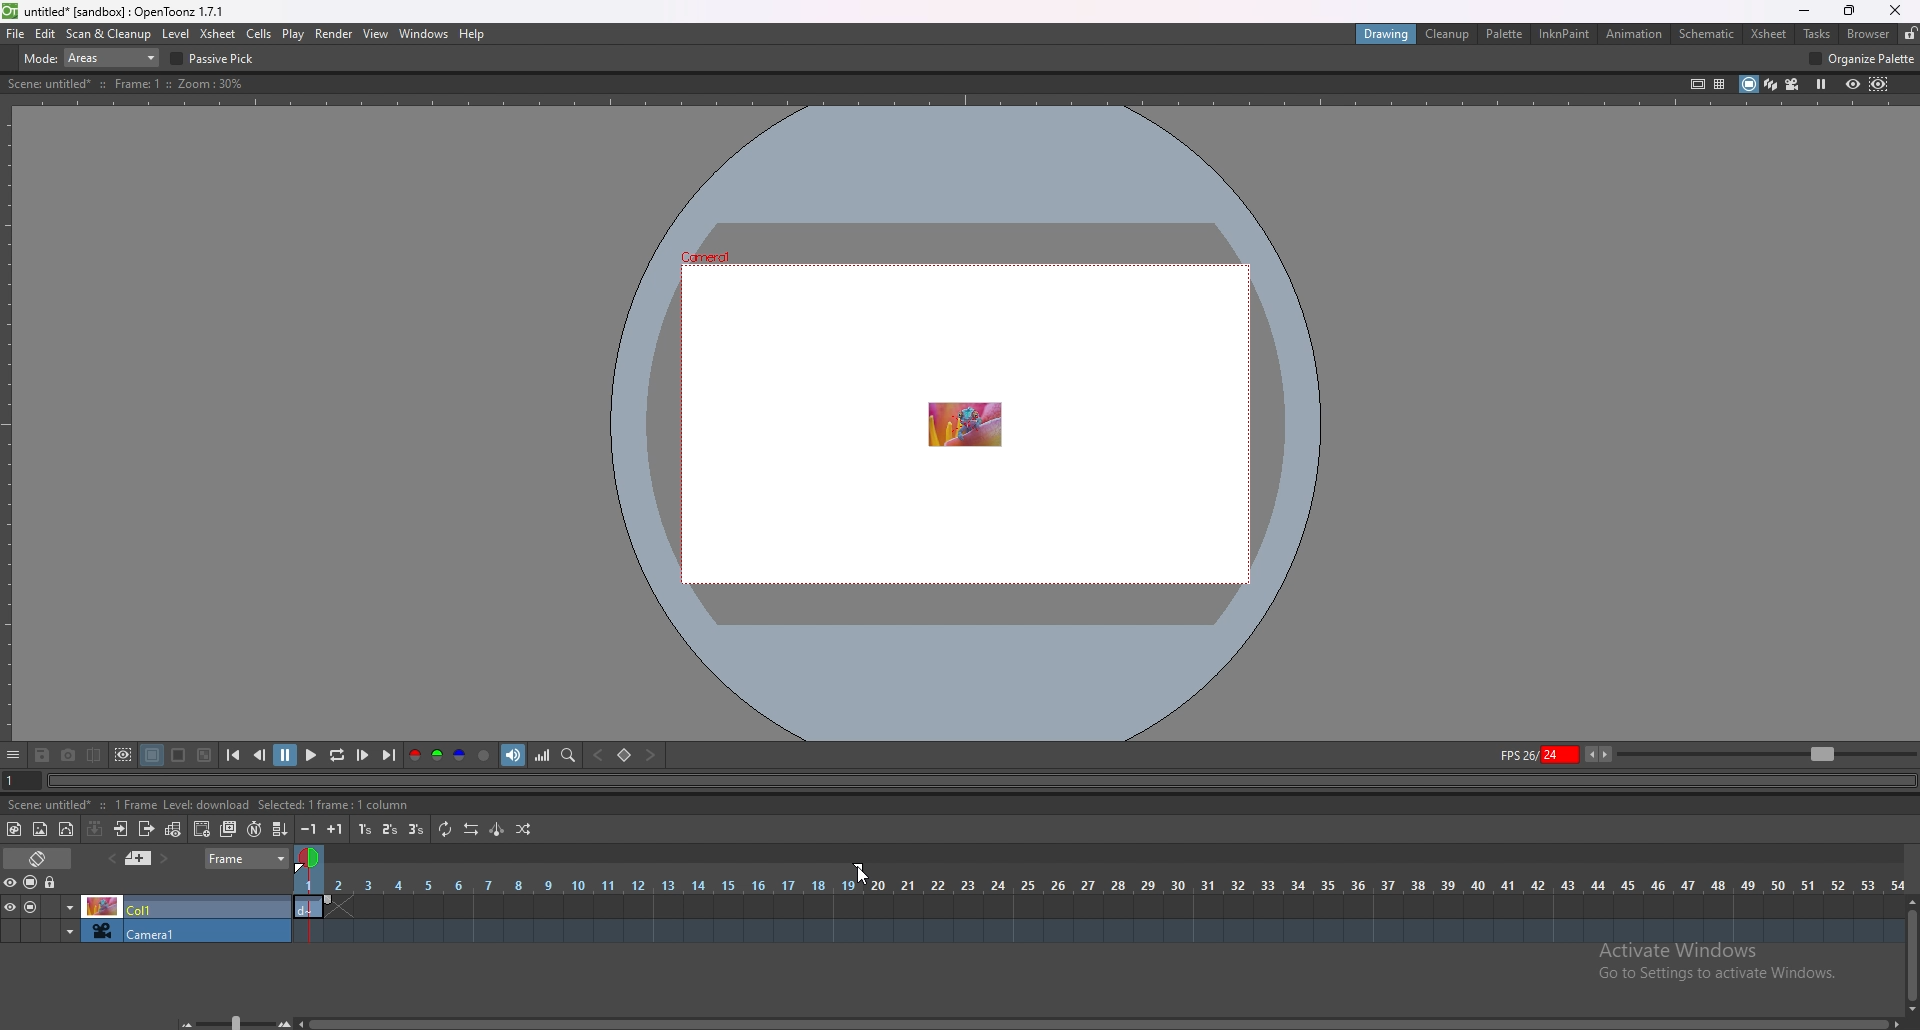 This screenshot has width=1920, height=1030. What do you see at coordinates (1747, 84) in the screenshot?
I see `camera stand view` at bounding box center [1747, 84].